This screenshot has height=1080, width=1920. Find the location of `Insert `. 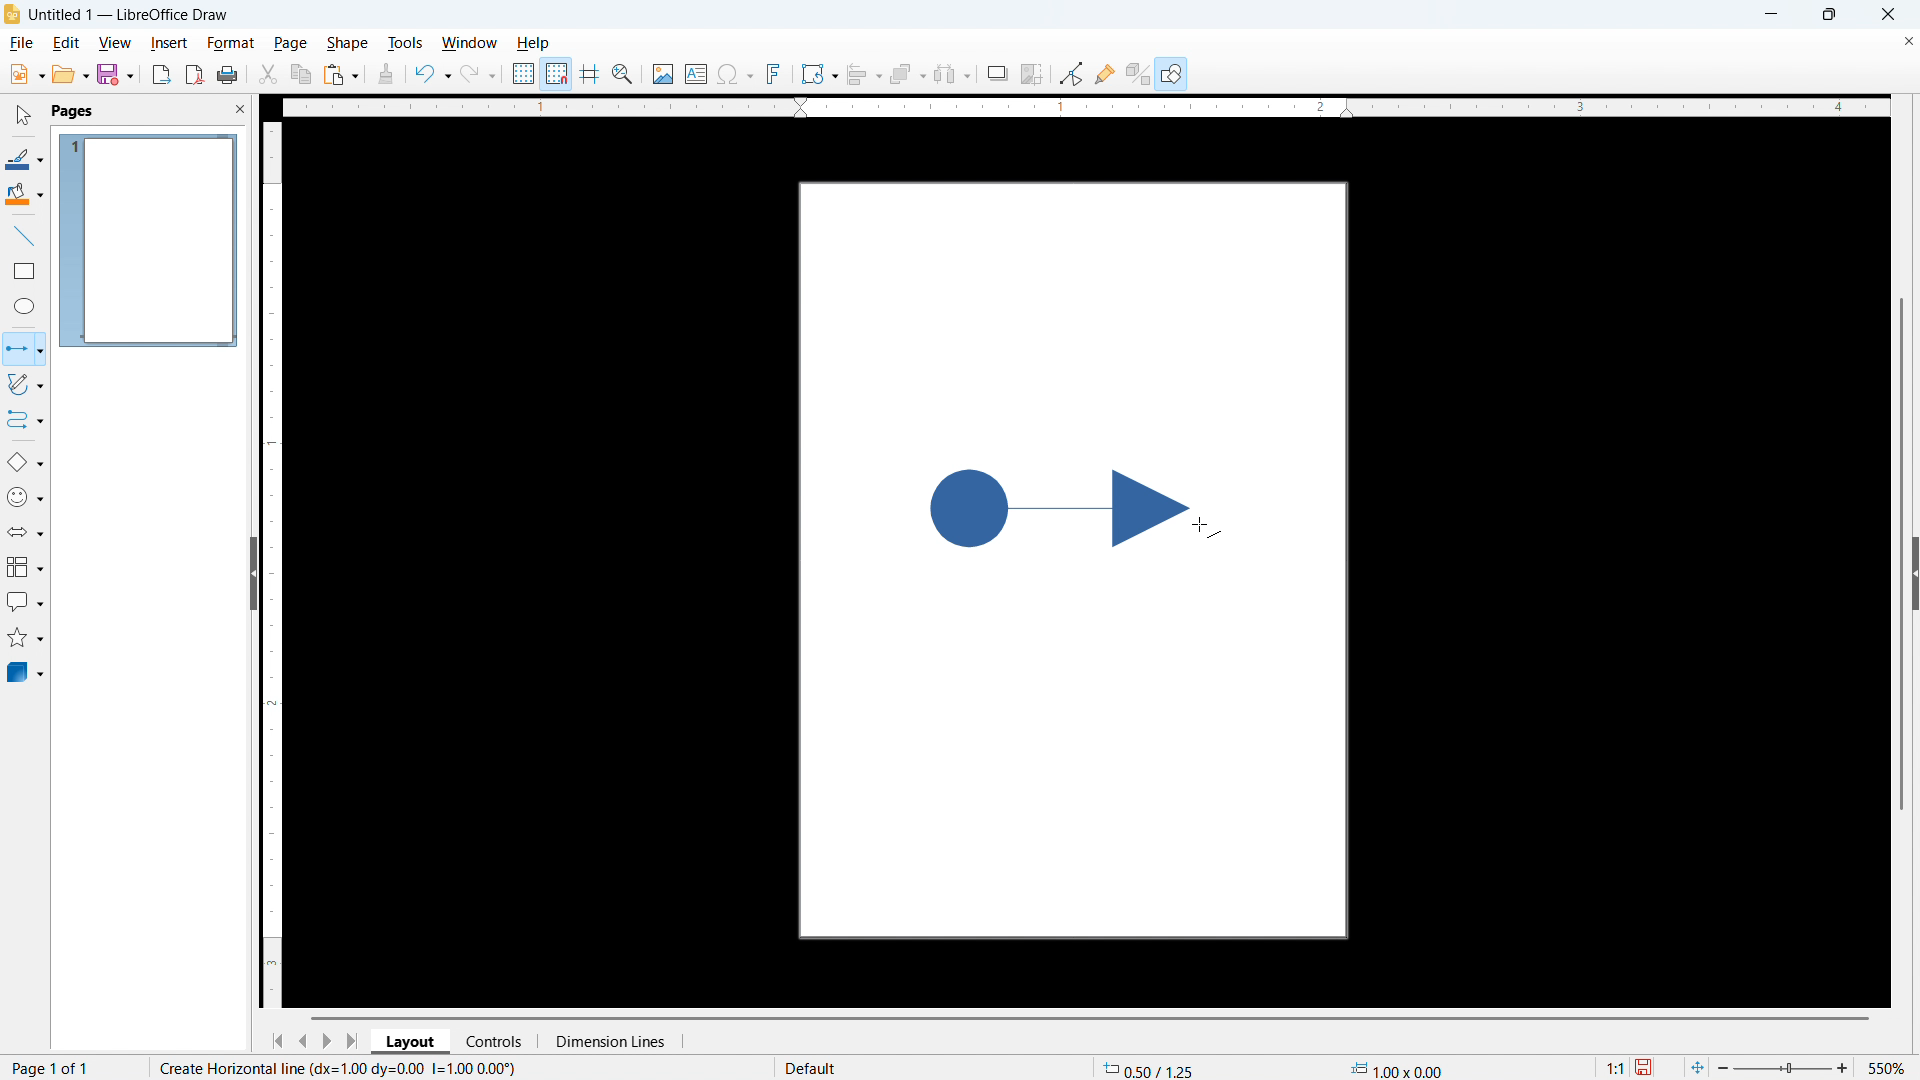

Insert  is located at coordinates (168, 42).